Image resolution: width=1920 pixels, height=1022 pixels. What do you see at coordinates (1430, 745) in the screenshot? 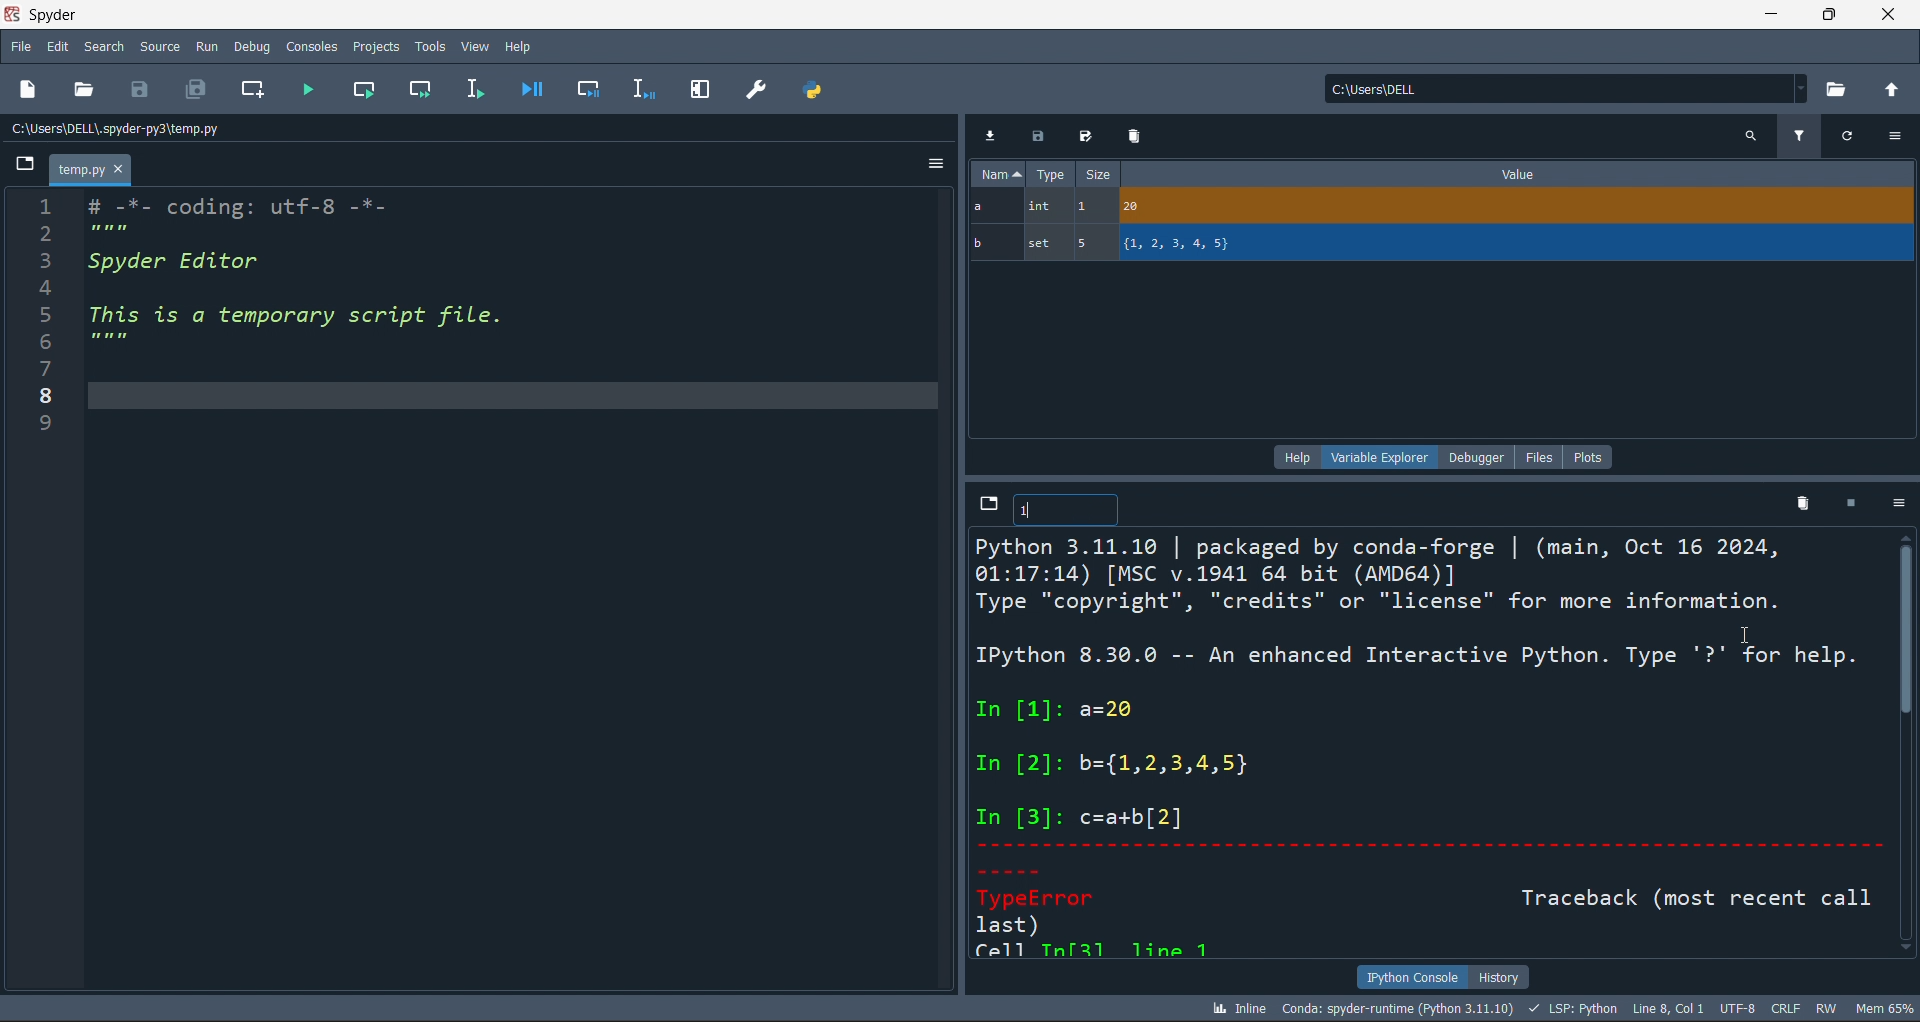
I see `ipython console pane` at bounding box center [1430, 745].